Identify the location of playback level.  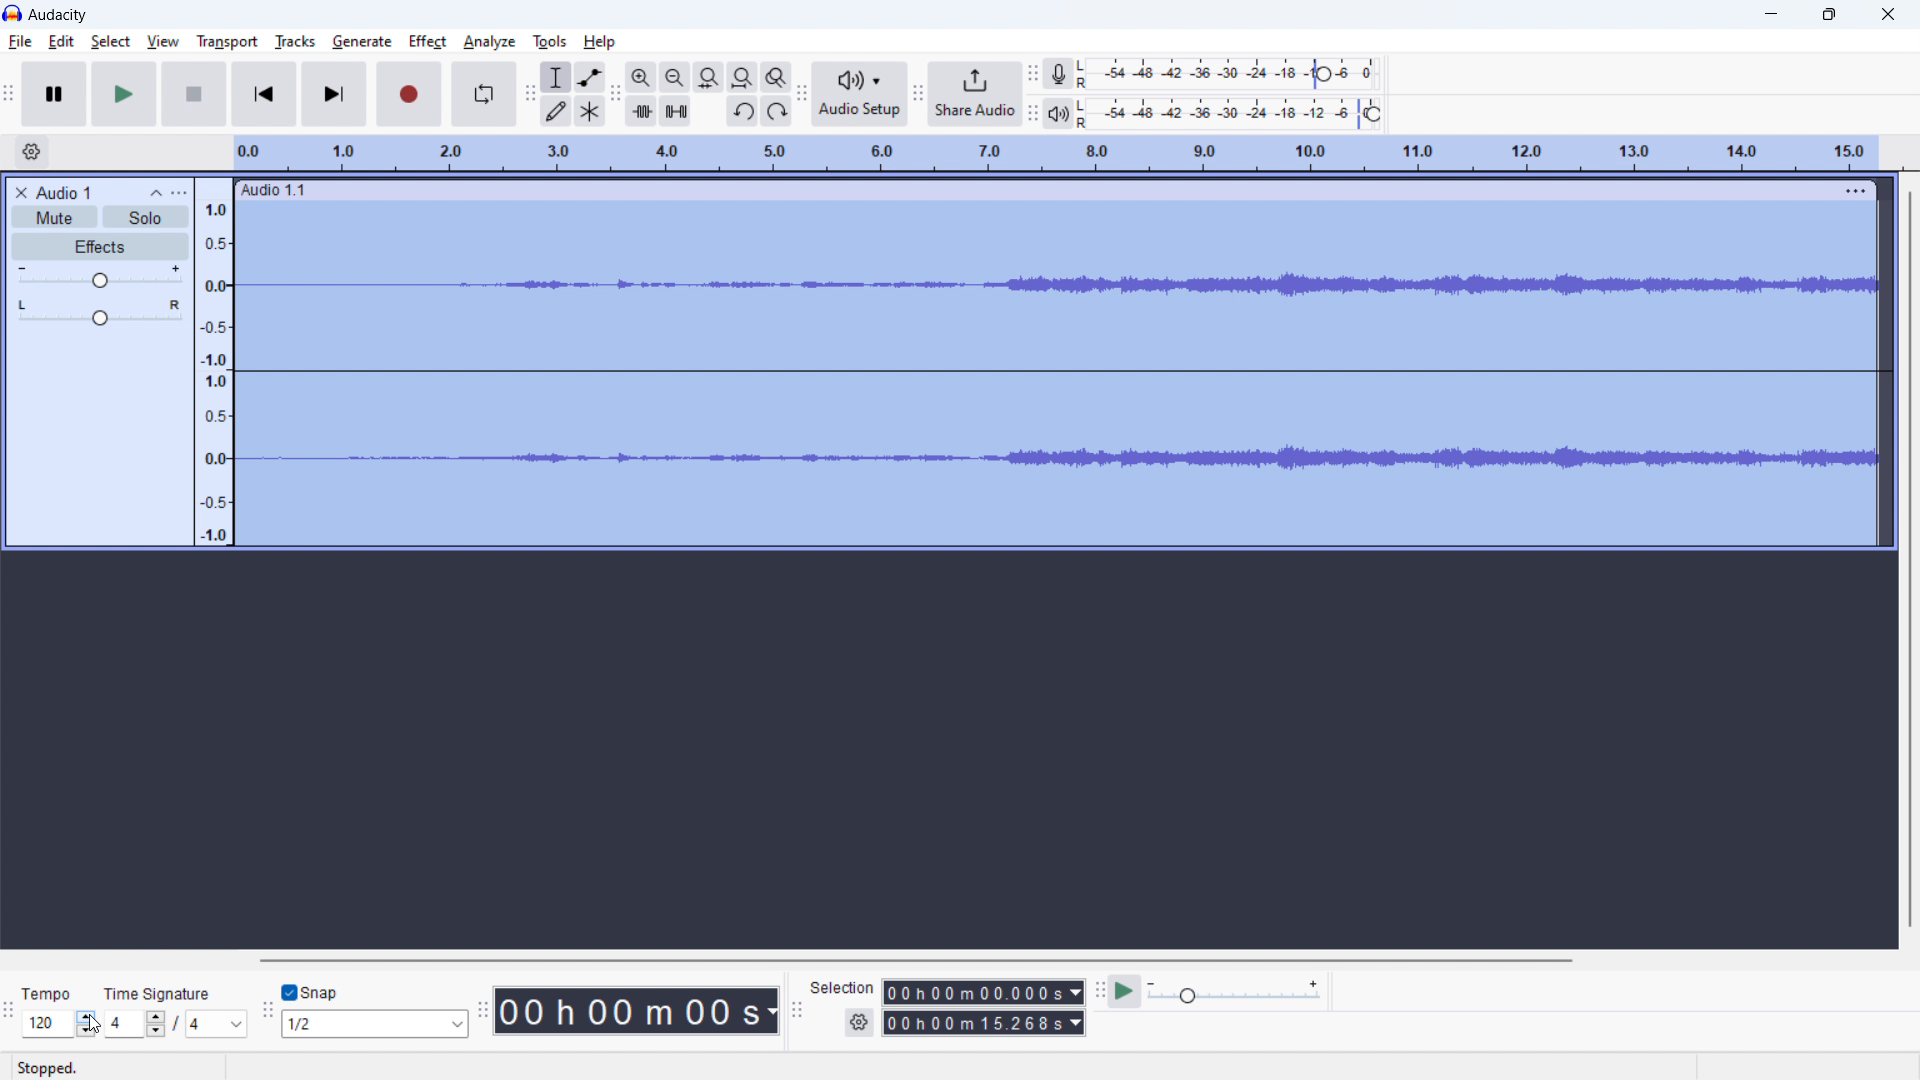
(1241, 113).